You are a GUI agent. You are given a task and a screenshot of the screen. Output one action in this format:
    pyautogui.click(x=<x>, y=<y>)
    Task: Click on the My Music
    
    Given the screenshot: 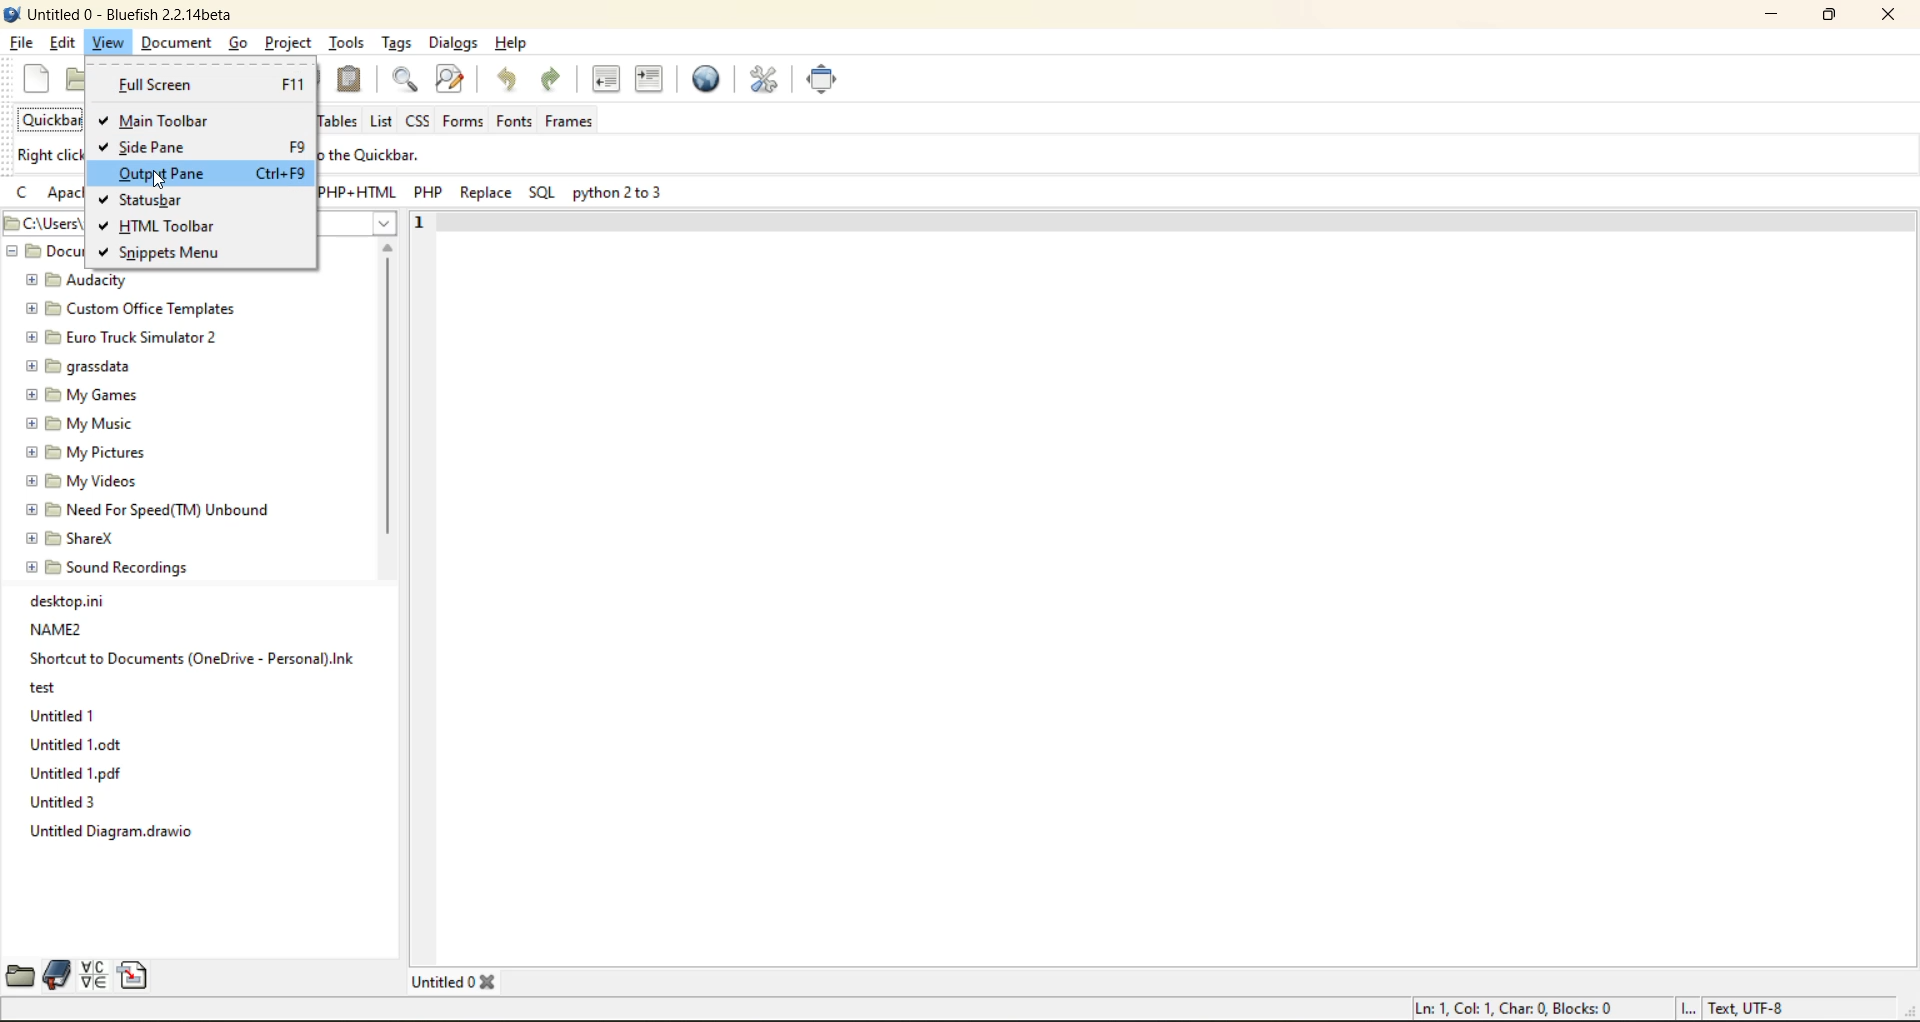 What is the action you would take?
    pyautogui.click(x=76, y=424)
    